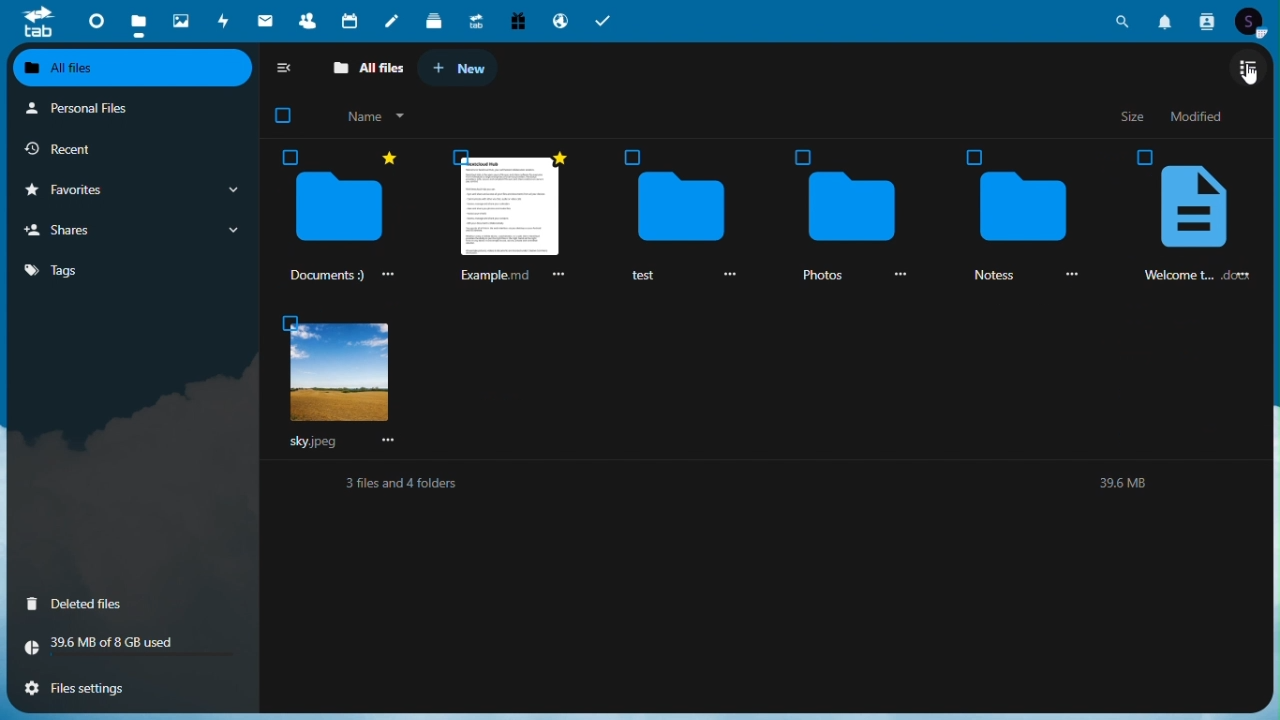 Image resolution: width=1280 pixels, height=720 pixels. What do you see at coordinates (372, 116) in the screenshot?
I see `name` at bounding box center [372, 116].